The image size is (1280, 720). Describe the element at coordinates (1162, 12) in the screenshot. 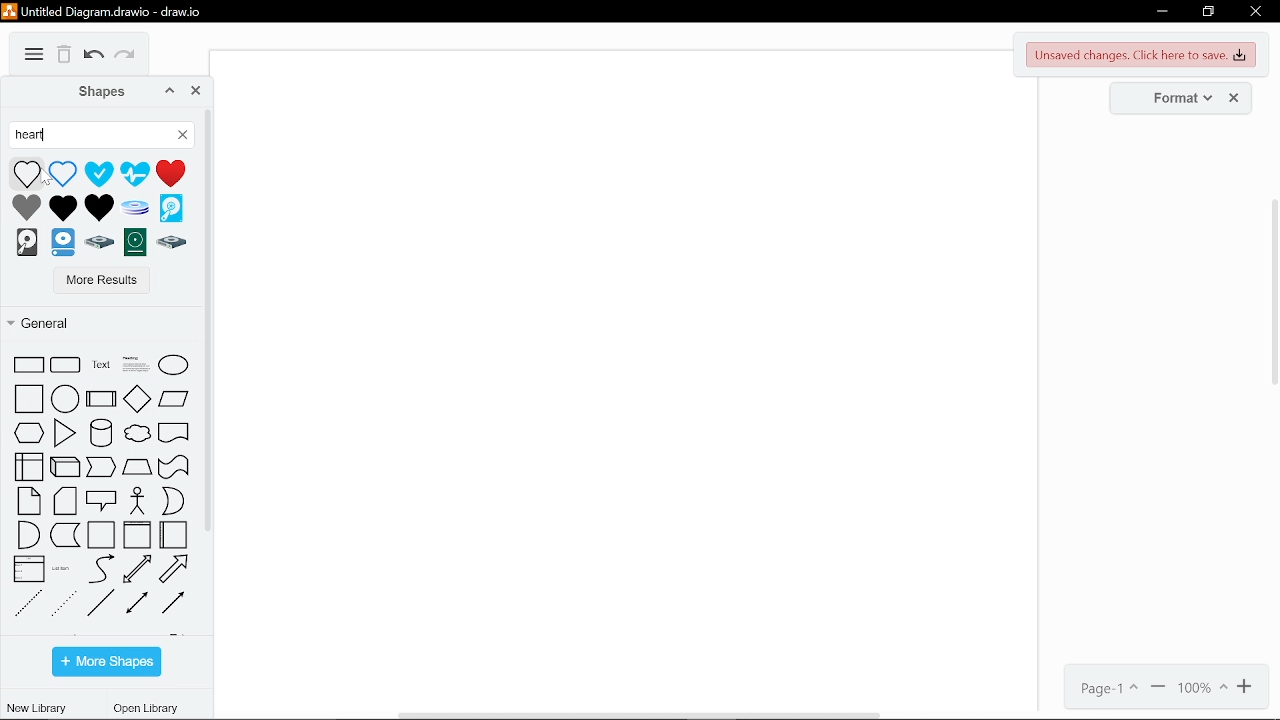

I see `minimize` at that location.